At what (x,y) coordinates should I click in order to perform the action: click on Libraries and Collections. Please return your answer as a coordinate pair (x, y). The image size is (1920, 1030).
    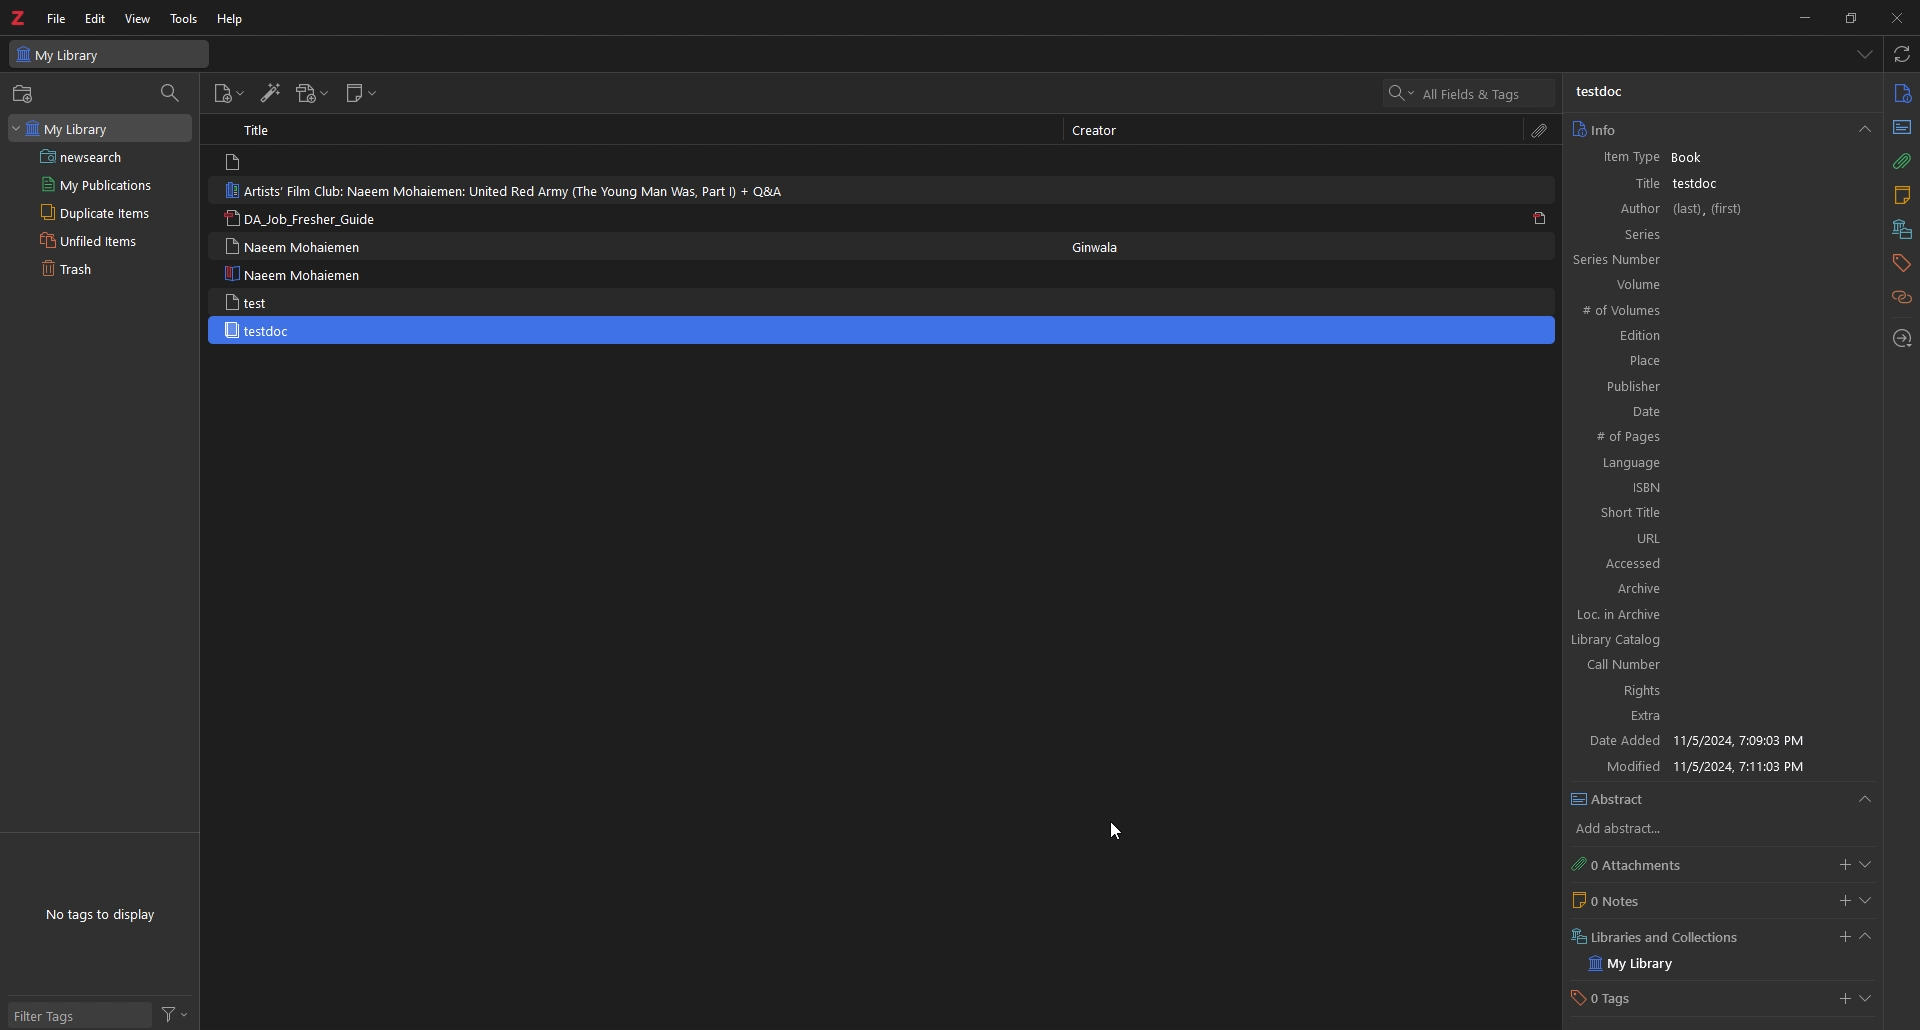
    Looking at the image, I should click on (1662, 935).